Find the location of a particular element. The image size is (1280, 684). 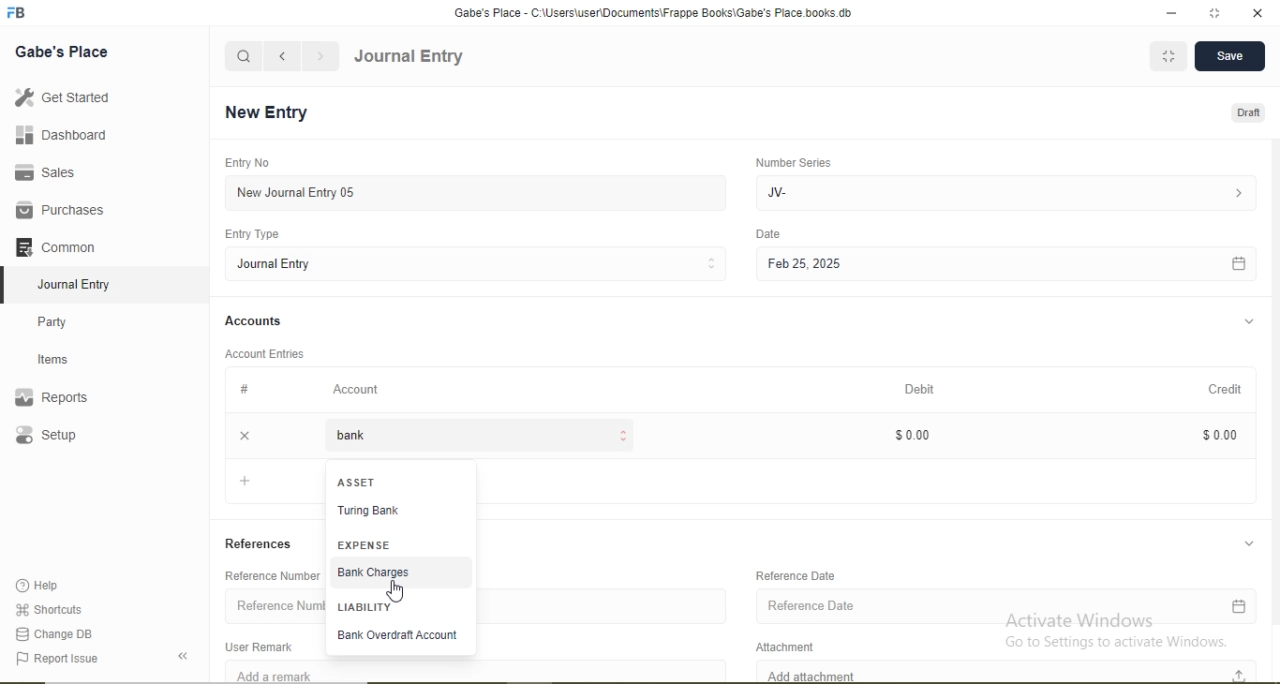

Reference Date is located at coordinates (999, 605).